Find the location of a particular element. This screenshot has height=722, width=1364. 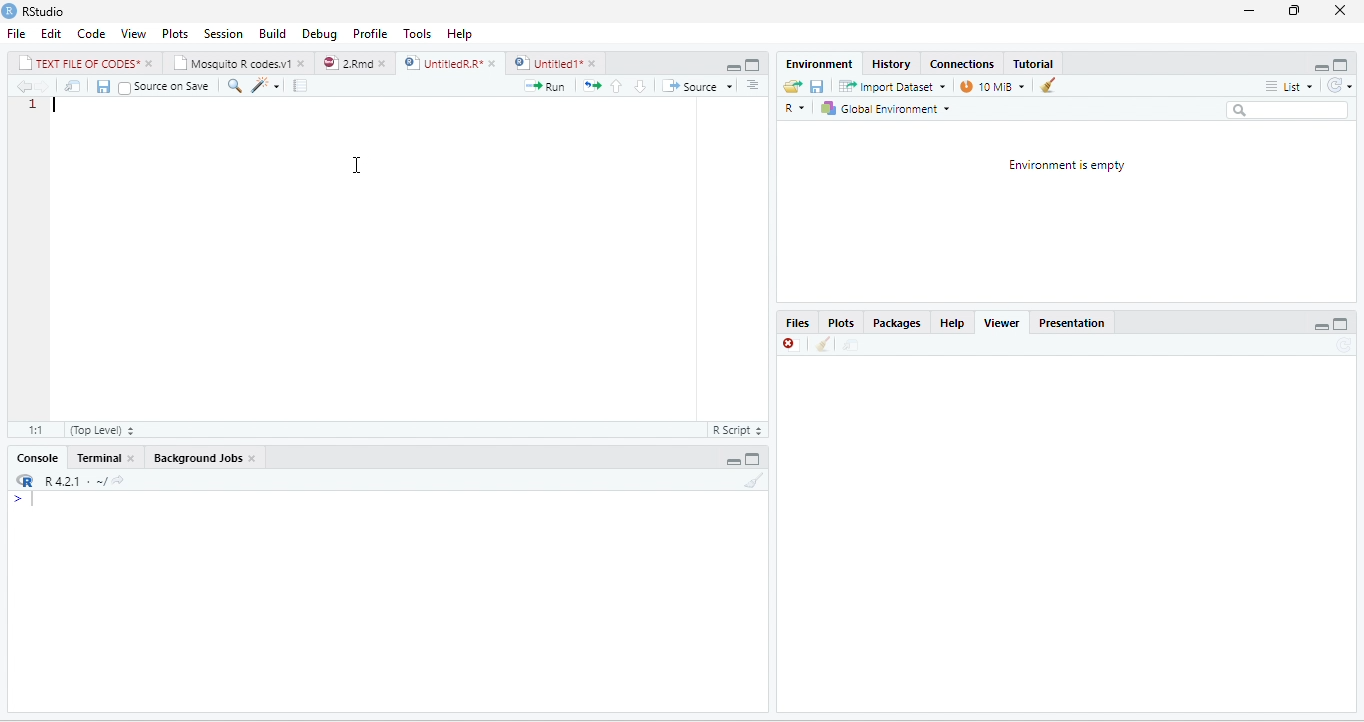

‘Background Jobs is located at coordinates (195, 457).